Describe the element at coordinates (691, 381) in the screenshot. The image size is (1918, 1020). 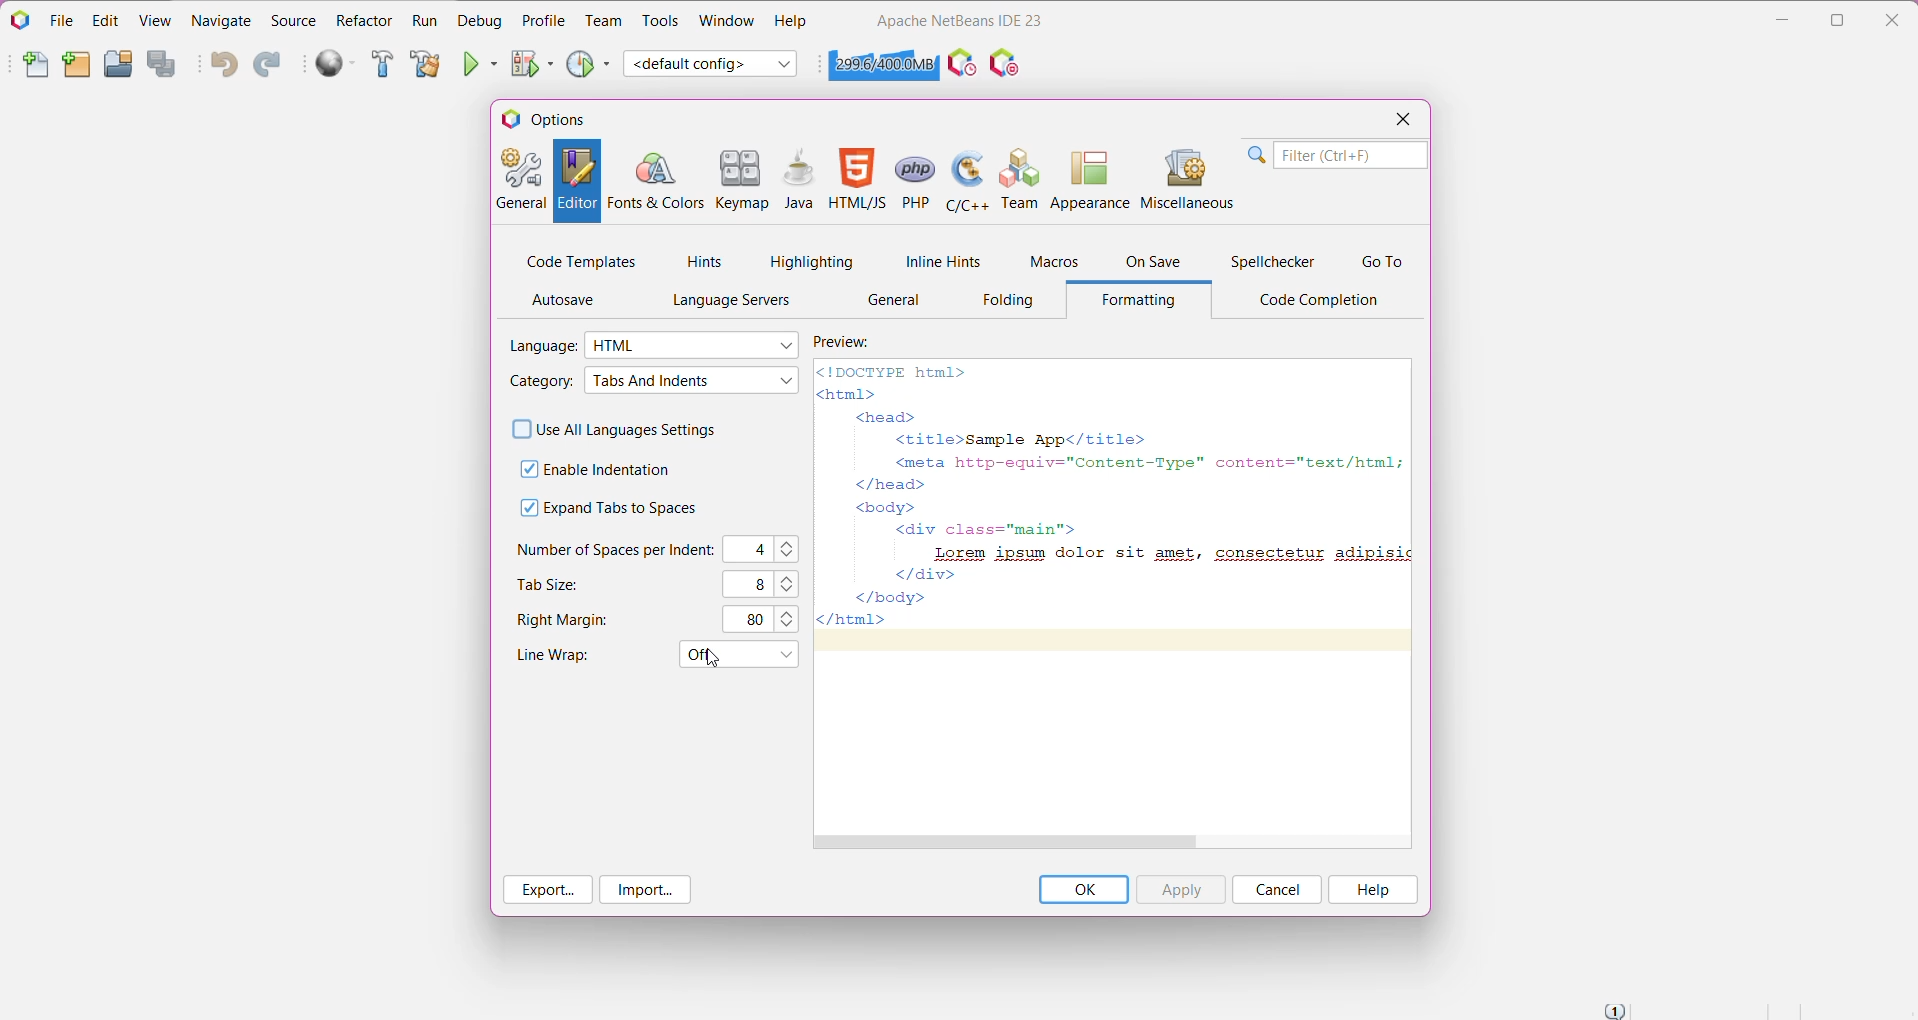
I see `Select required Category` at that location.